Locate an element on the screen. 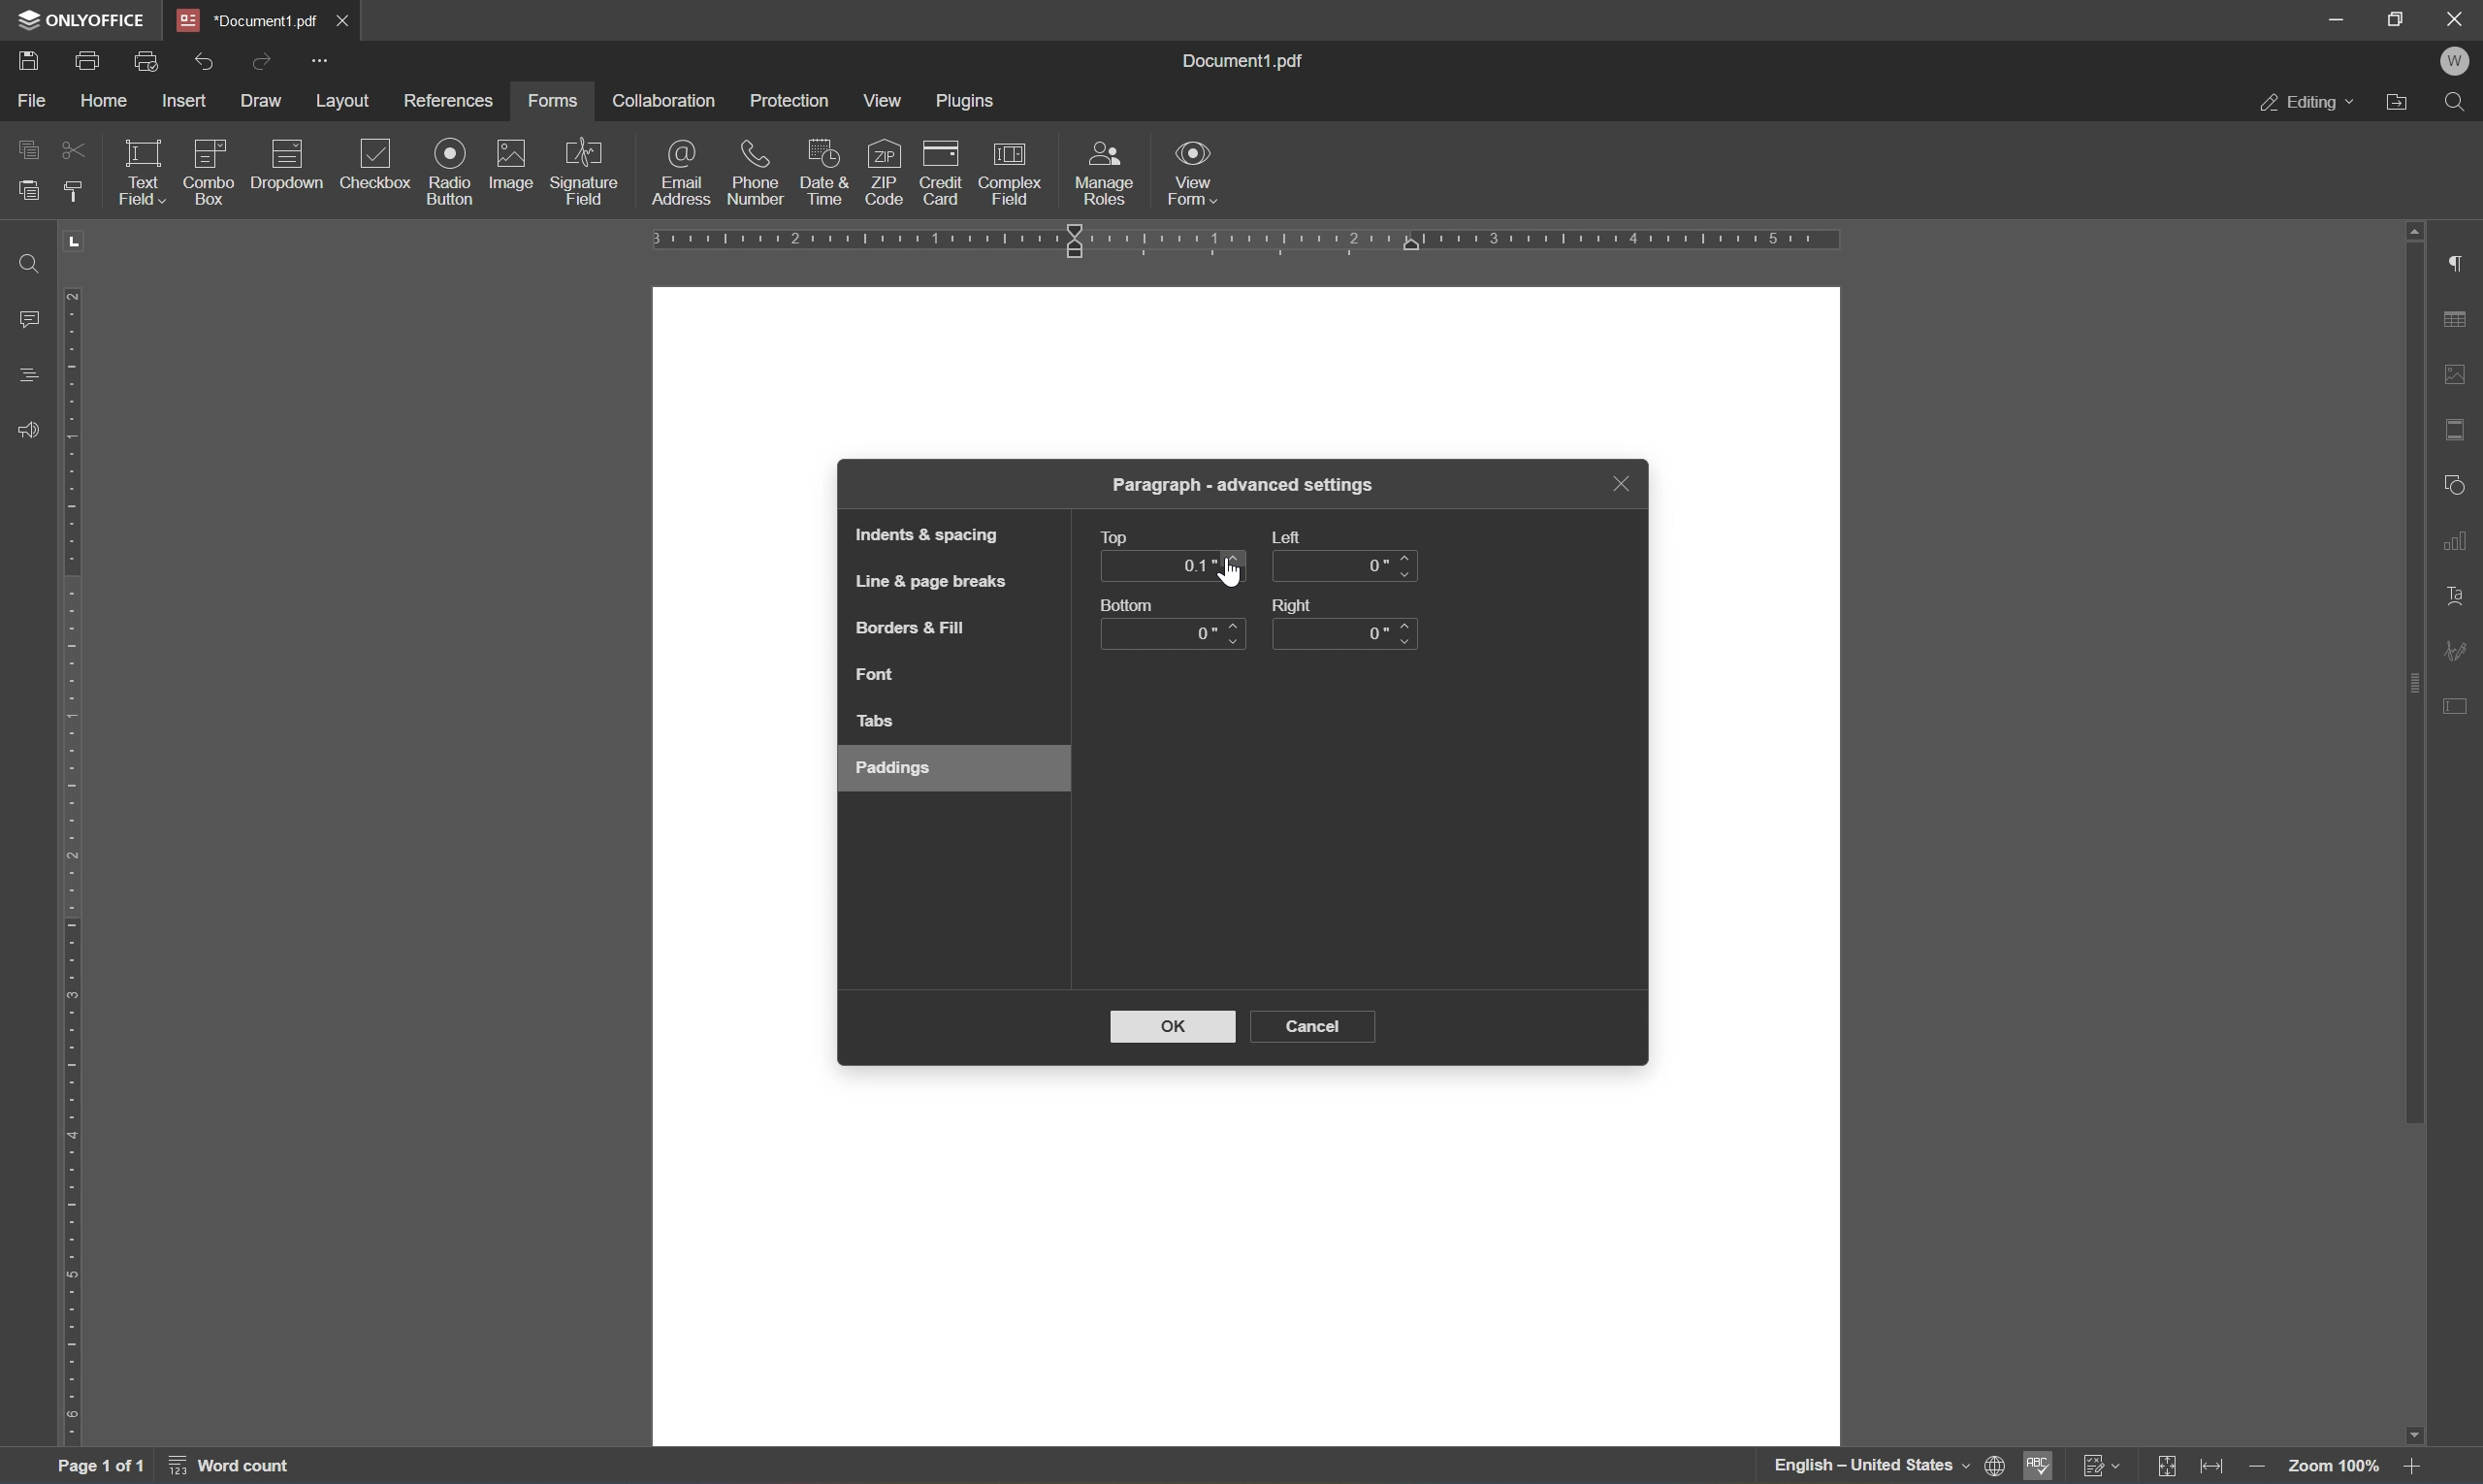 The height and width of the screenshot is (1484, 2483). spell checking is located at coordinates (2036, 1466).